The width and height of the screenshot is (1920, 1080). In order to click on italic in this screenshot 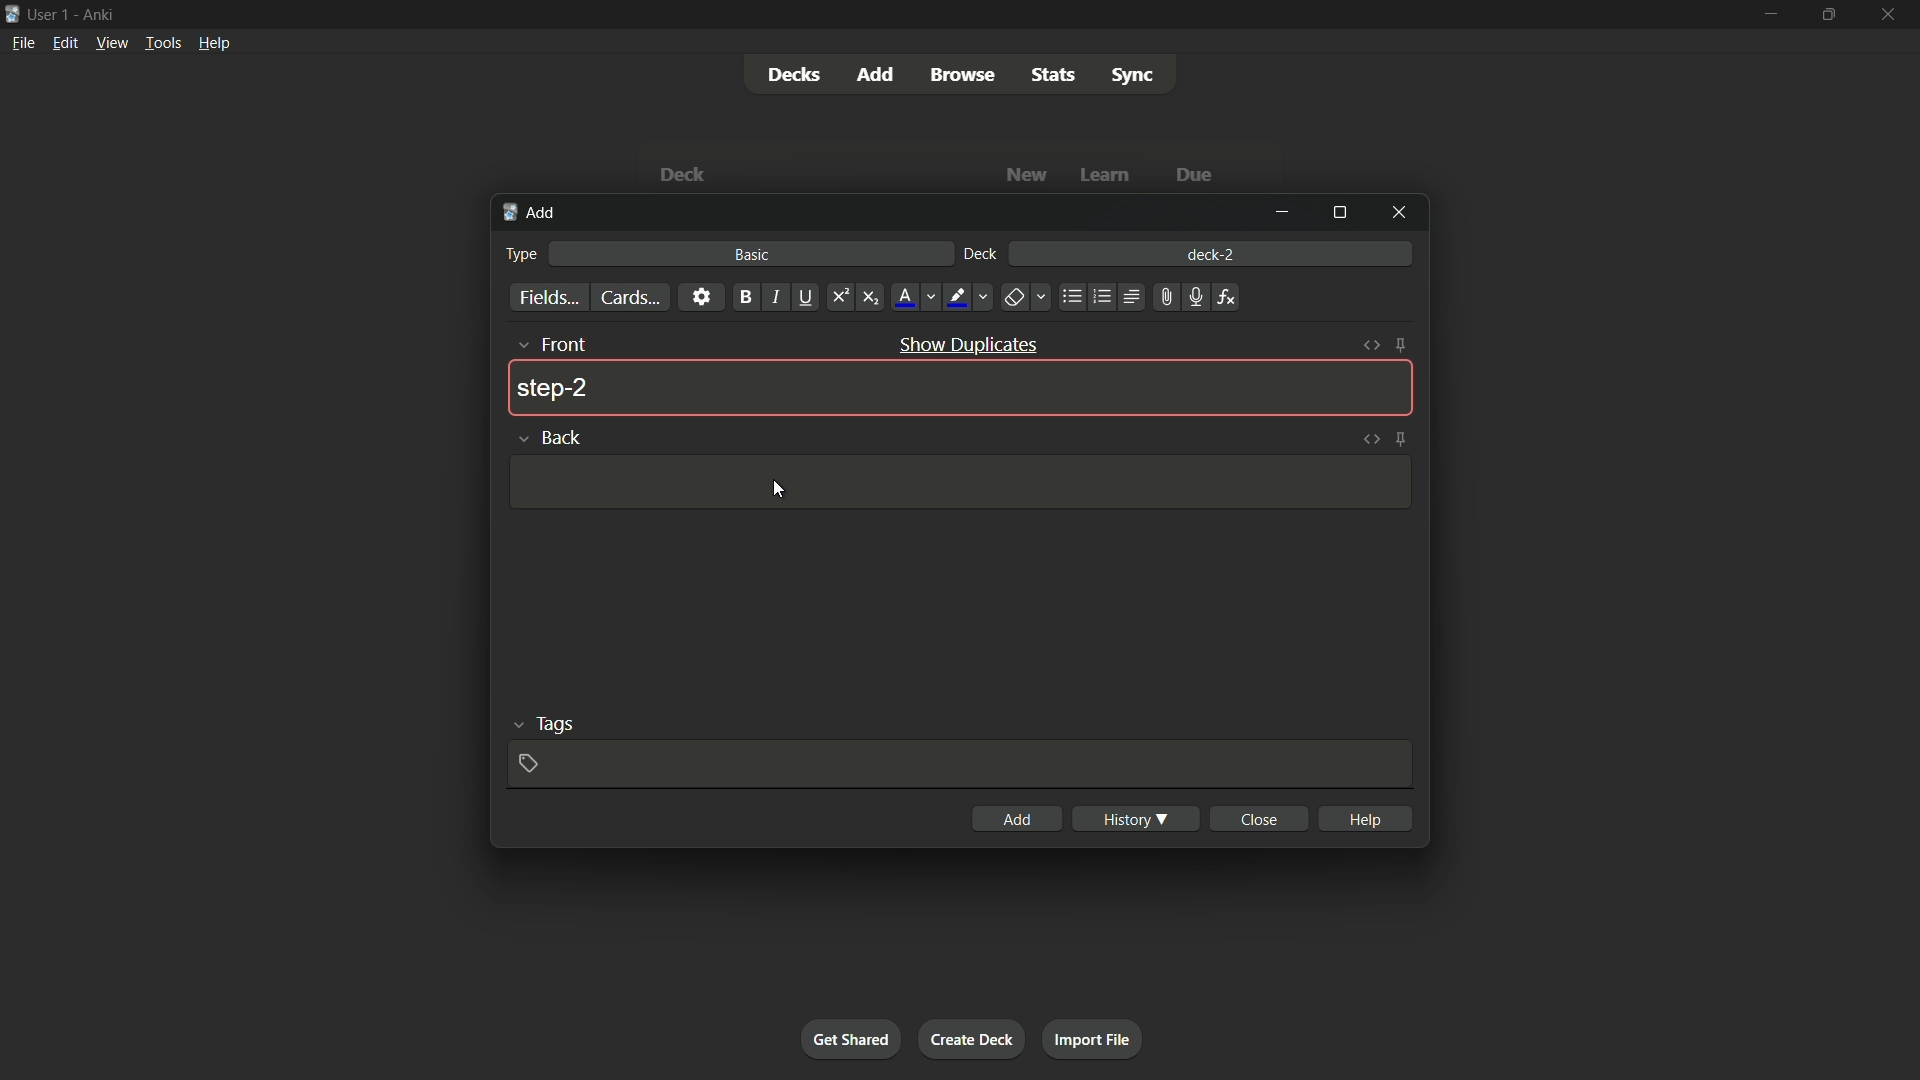, I will do `click(774, 298)`.